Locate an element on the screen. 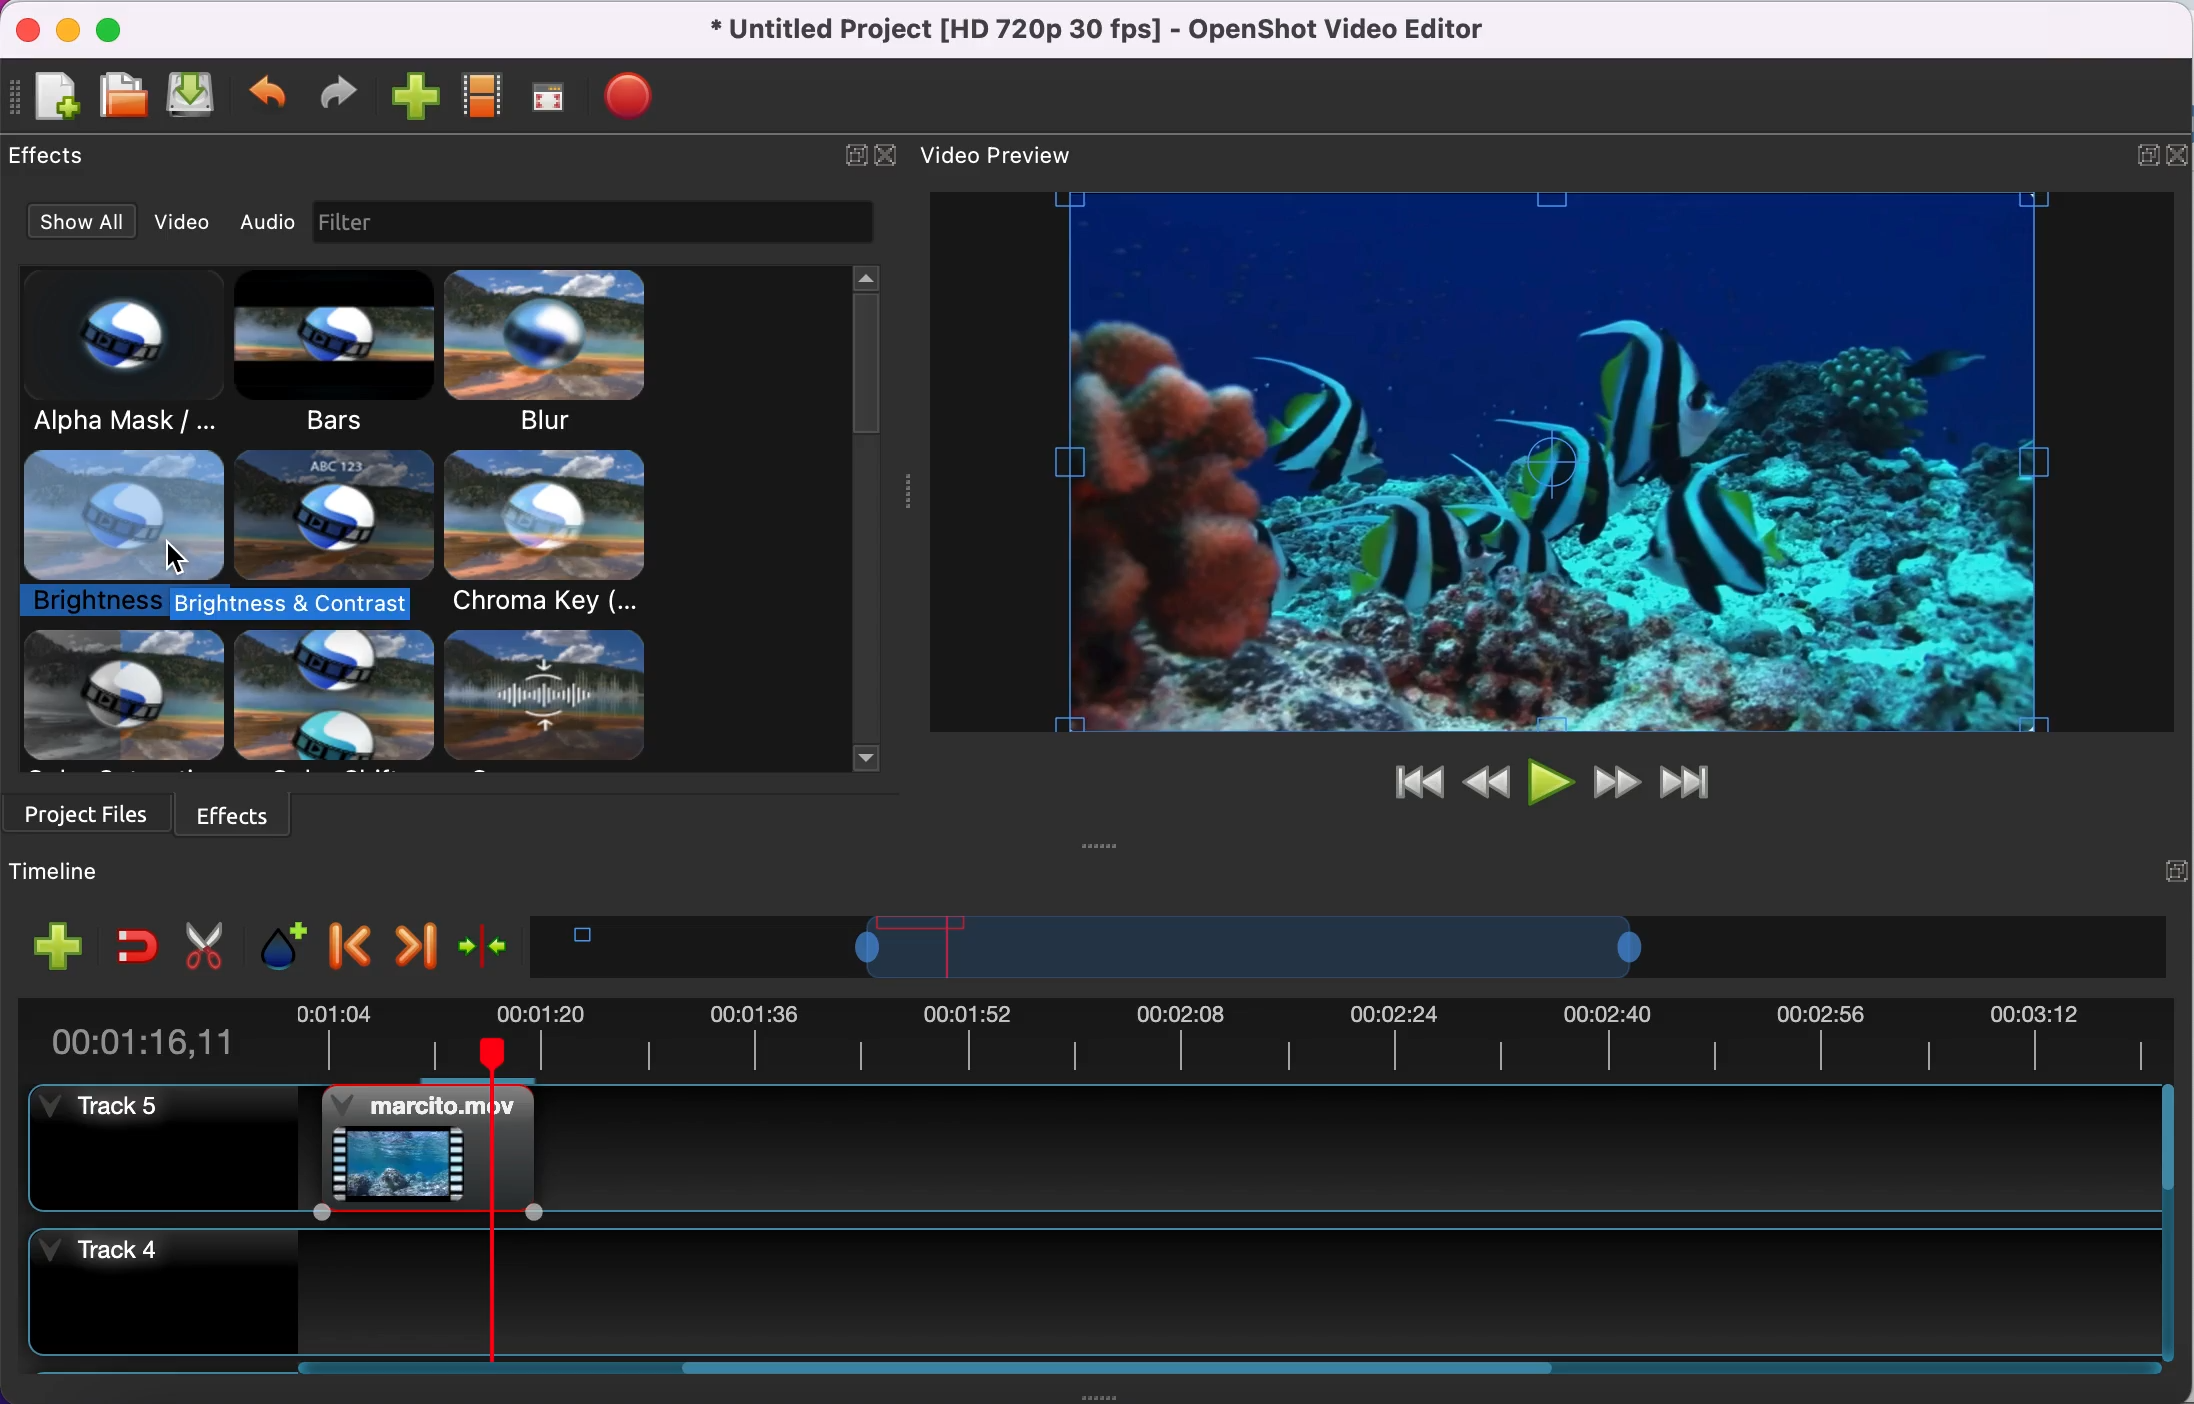  bars is located at coordinates (339, 357).